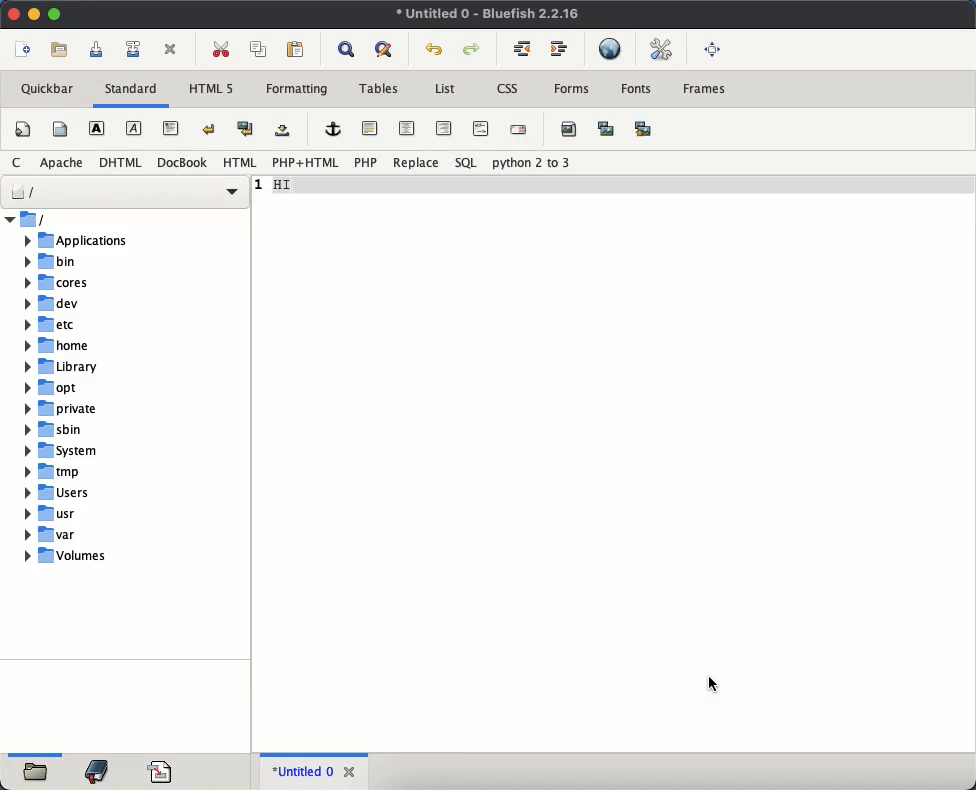  I want to click on sbin, so click(101, 431).